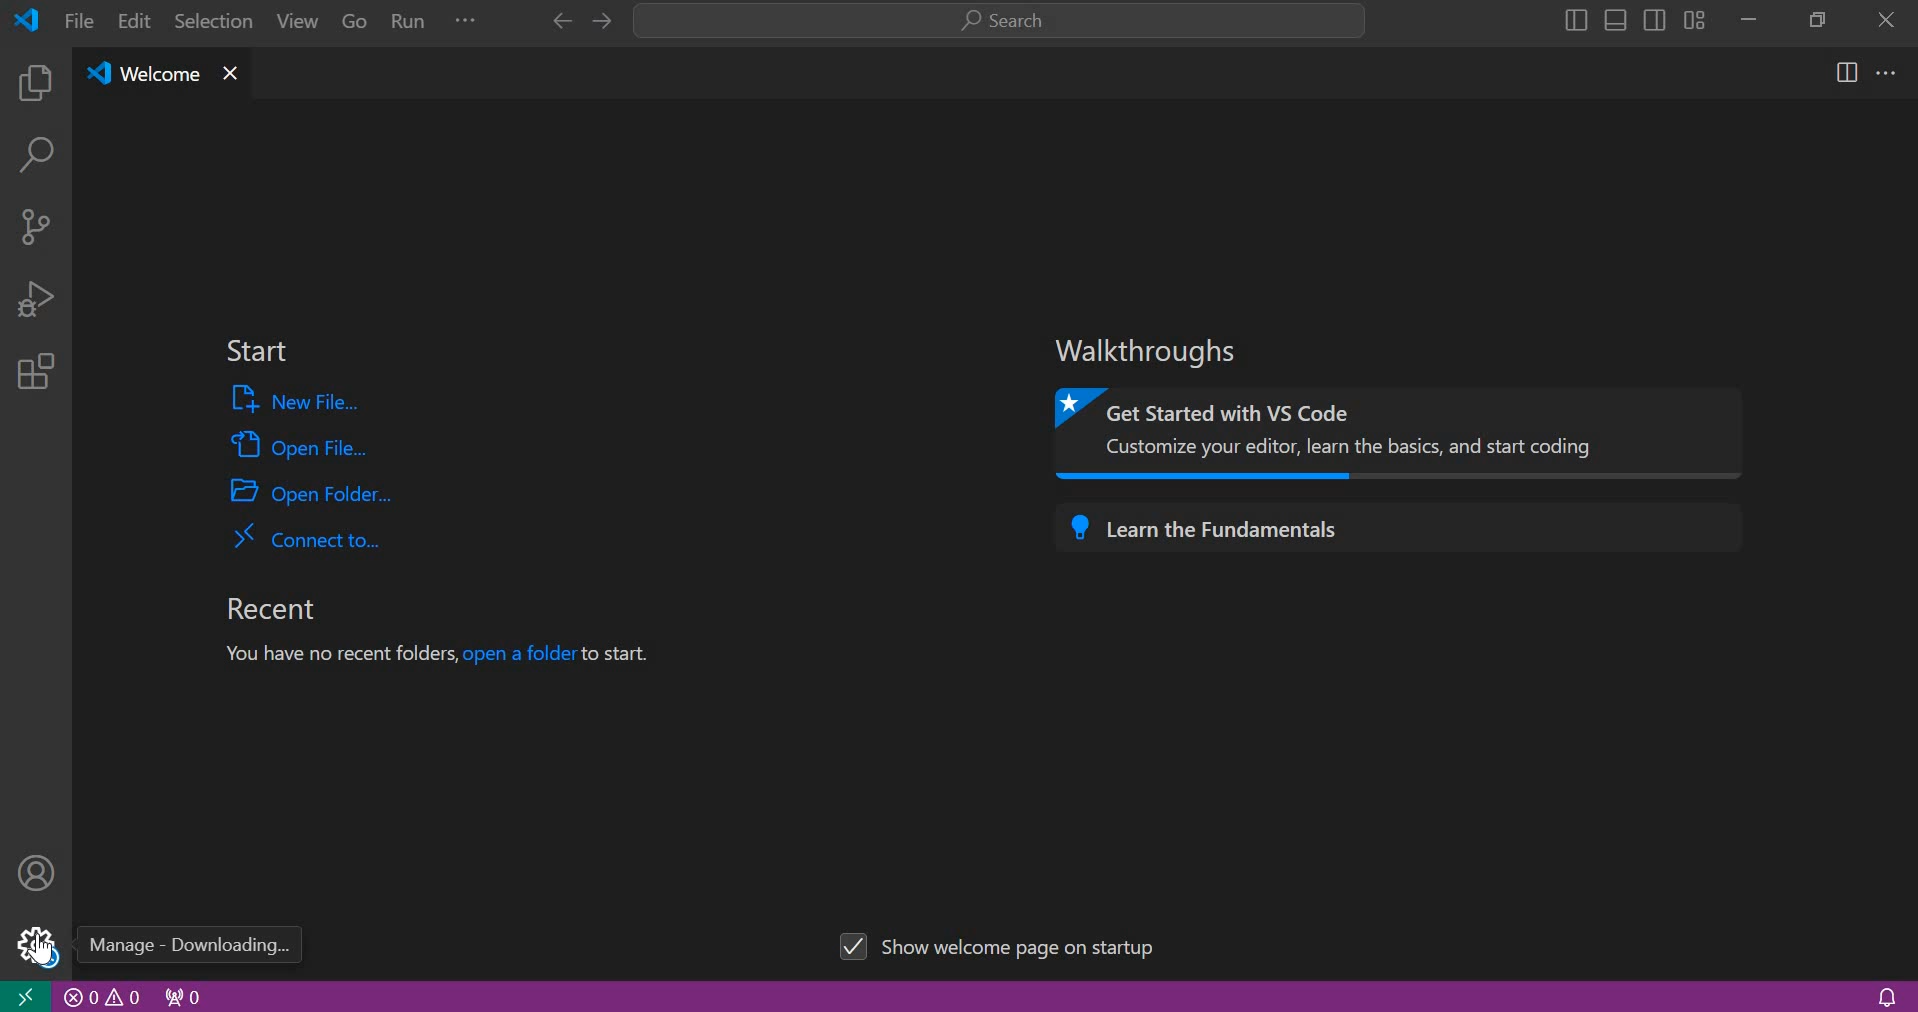 Image resolution: width=1918 pixels, height=1012 pixels. Describe the element at coordinates (1004, 943) in the screenshot. I see `show welcome page on startup` at that location.